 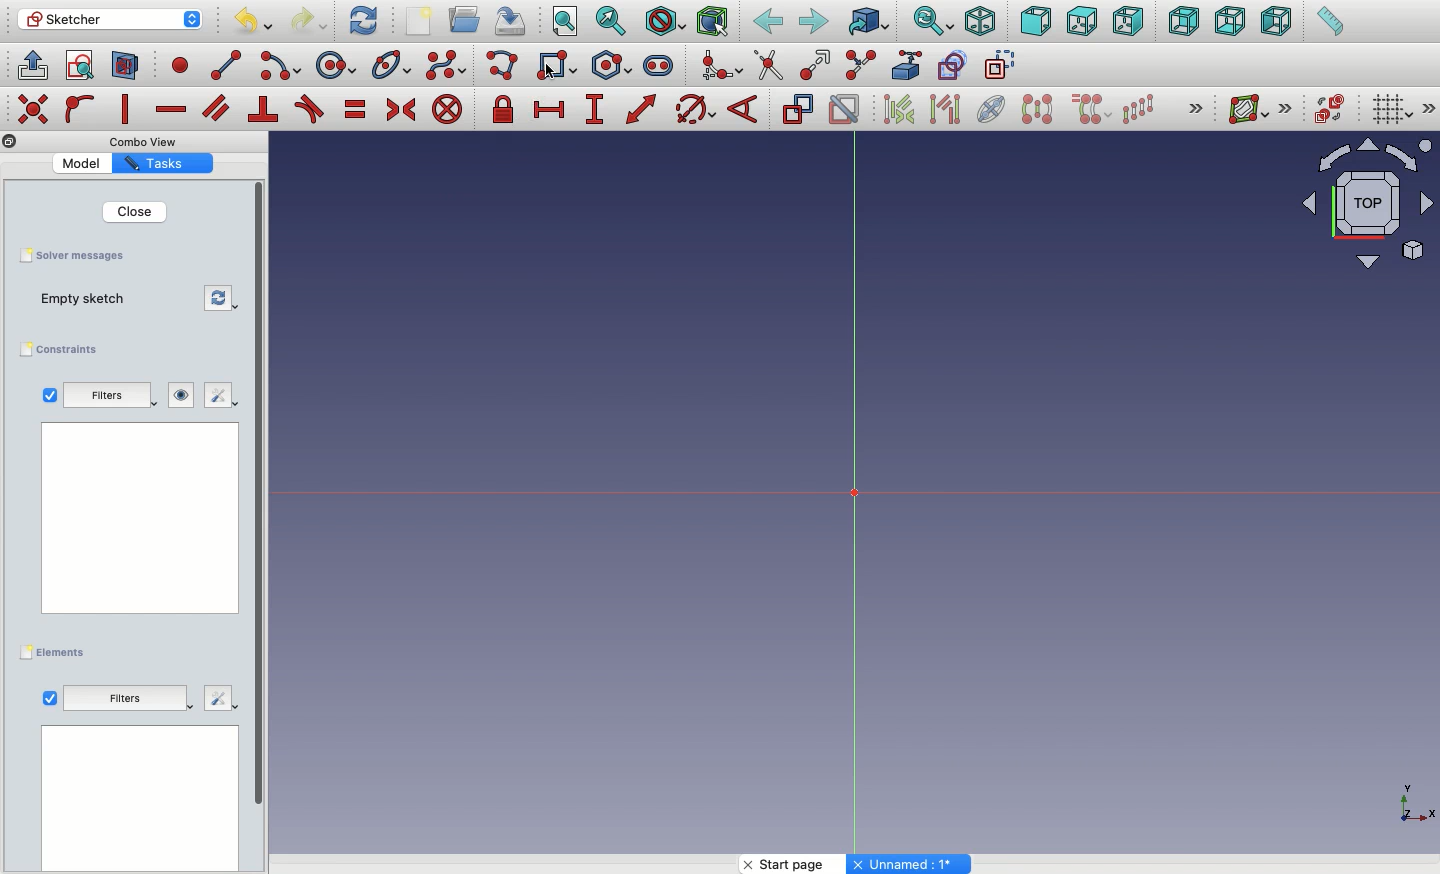 What do you see at coordinates (905, 65) in the screenshot?
I see `External geometry` at bounding box center [905, 65].